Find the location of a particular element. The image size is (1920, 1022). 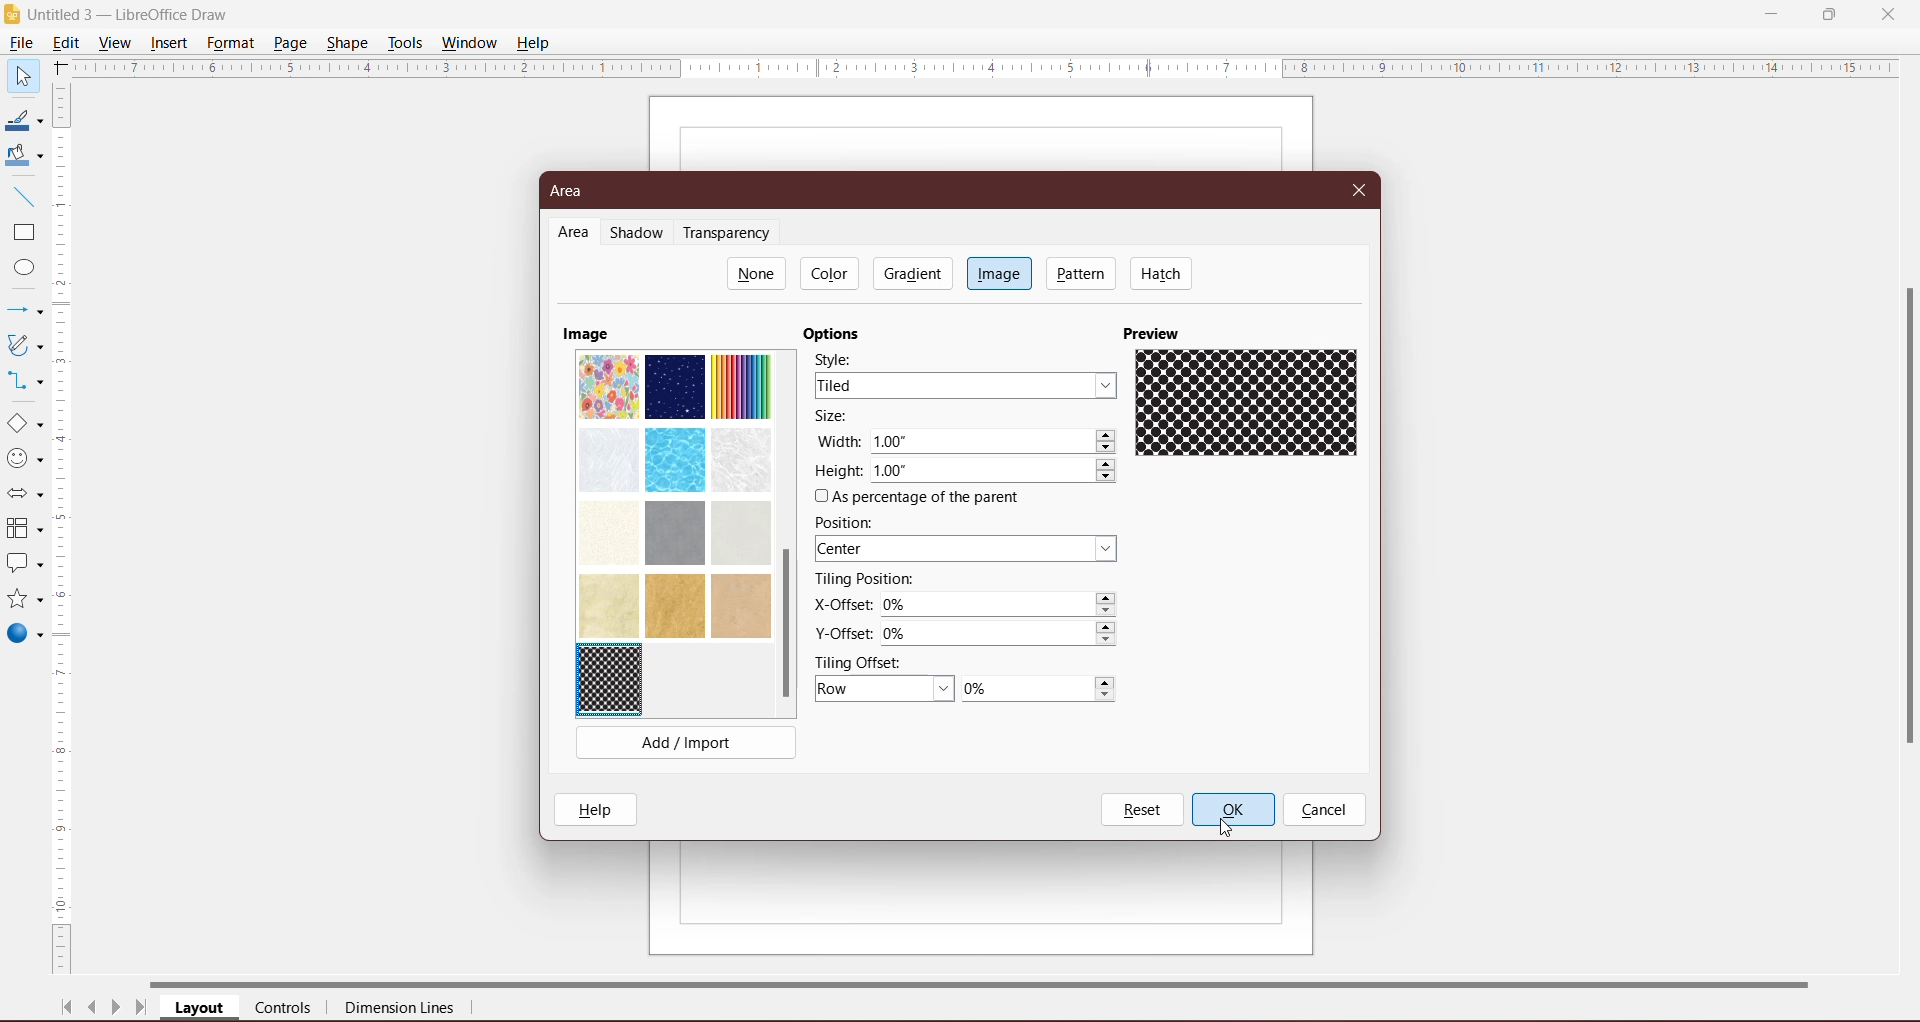

Size is located at coordinates (838, 417).